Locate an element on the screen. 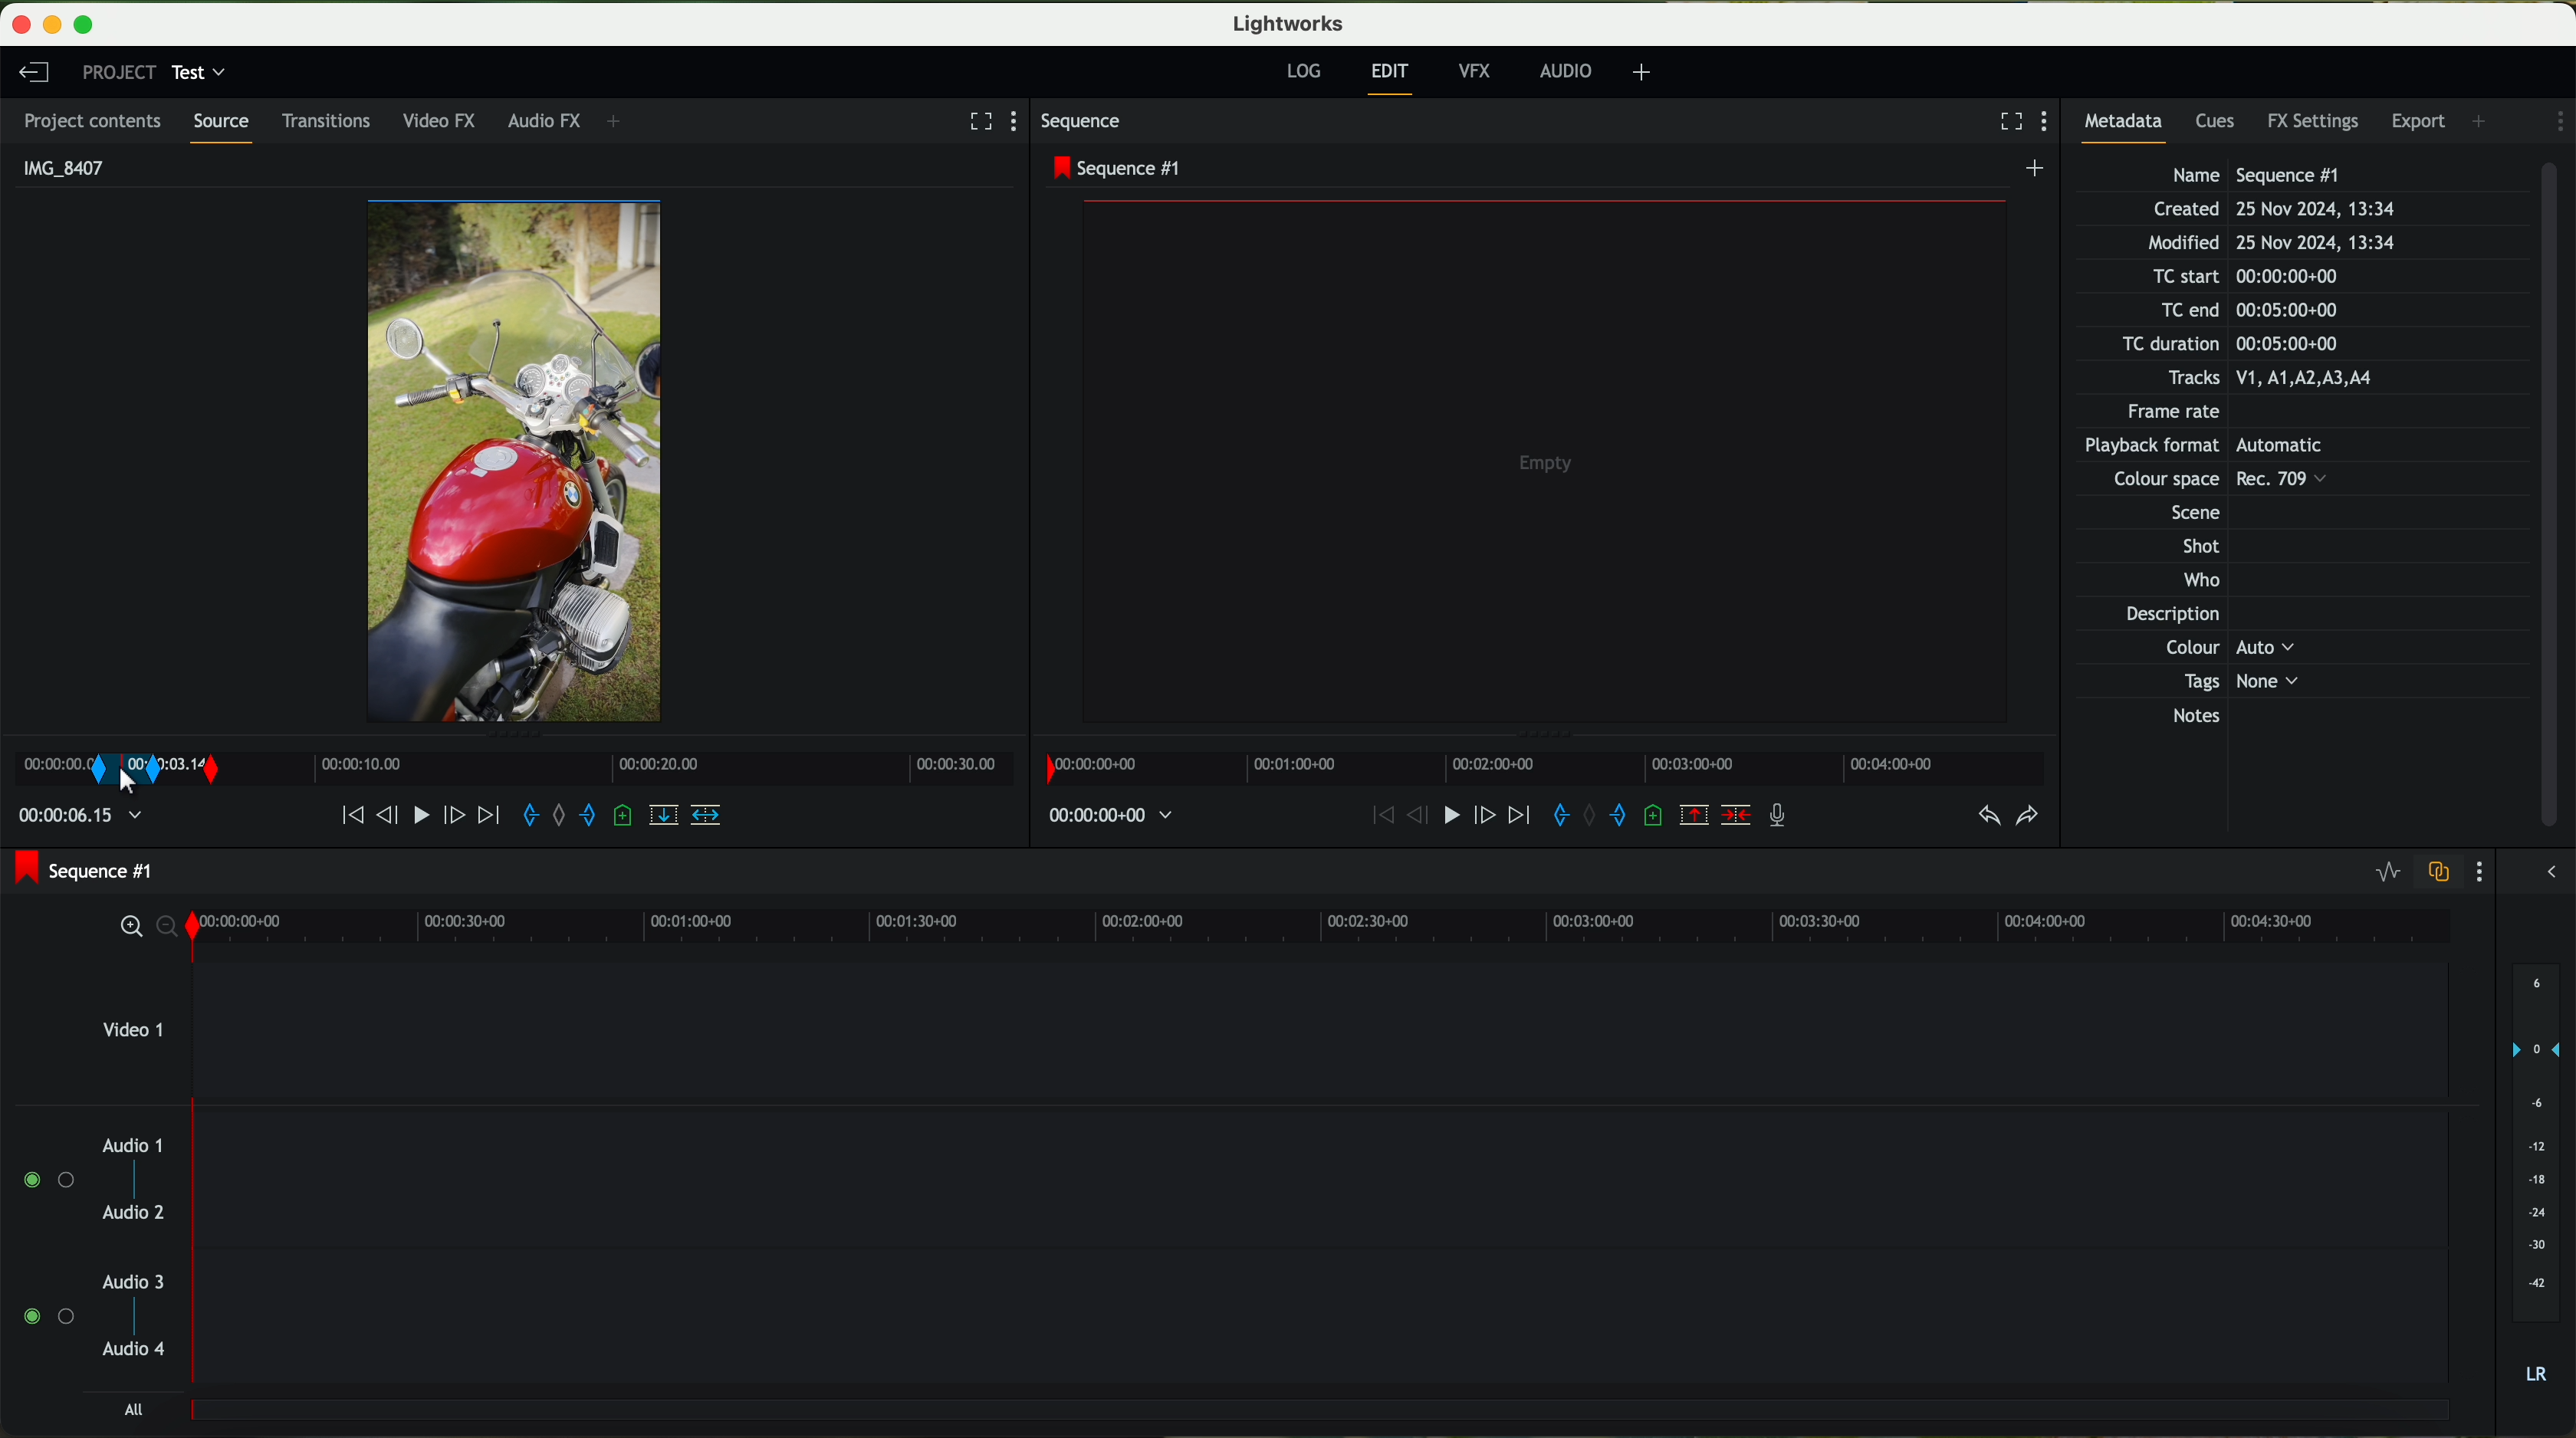 The height and width of the screenshot is (1438, 2576). create a new sequence is located at coordinates (2036, 171).